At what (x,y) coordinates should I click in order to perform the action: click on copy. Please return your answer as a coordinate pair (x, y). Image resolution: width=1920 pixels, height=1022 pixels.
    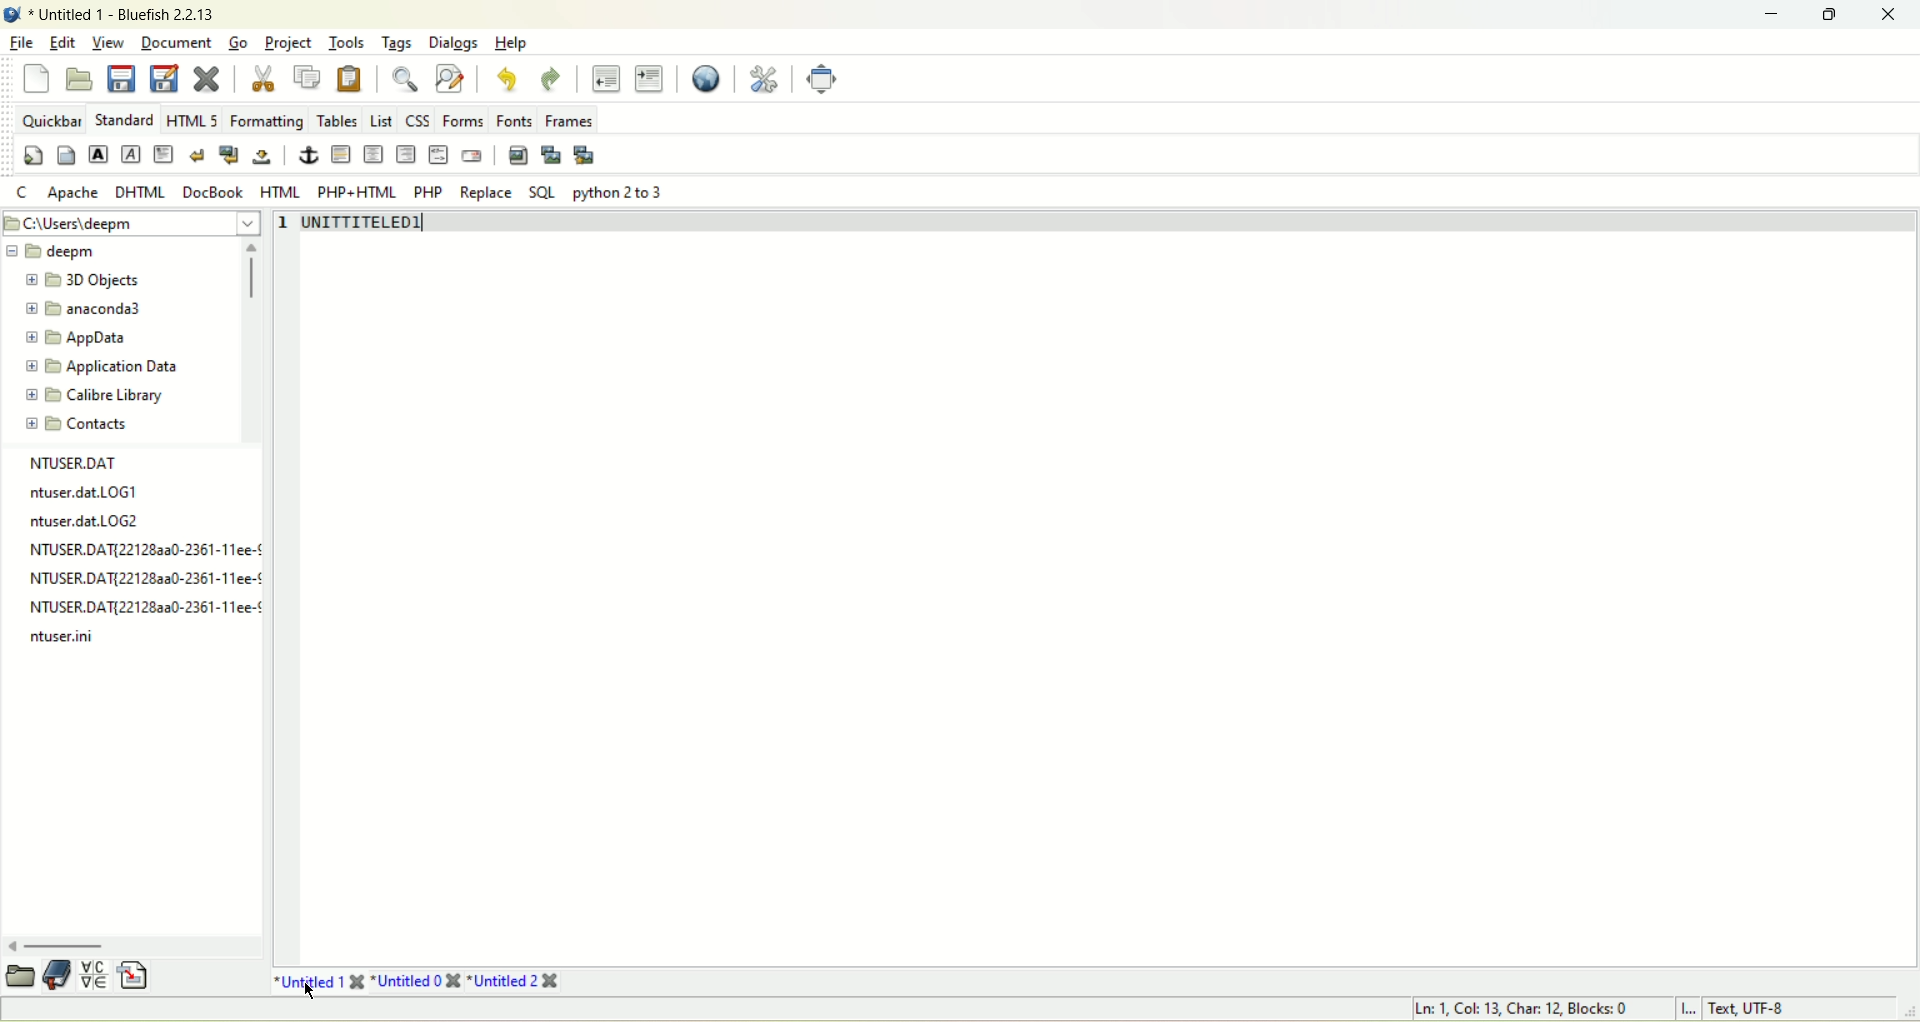
    Looking at the image, I should click on (310, 77).